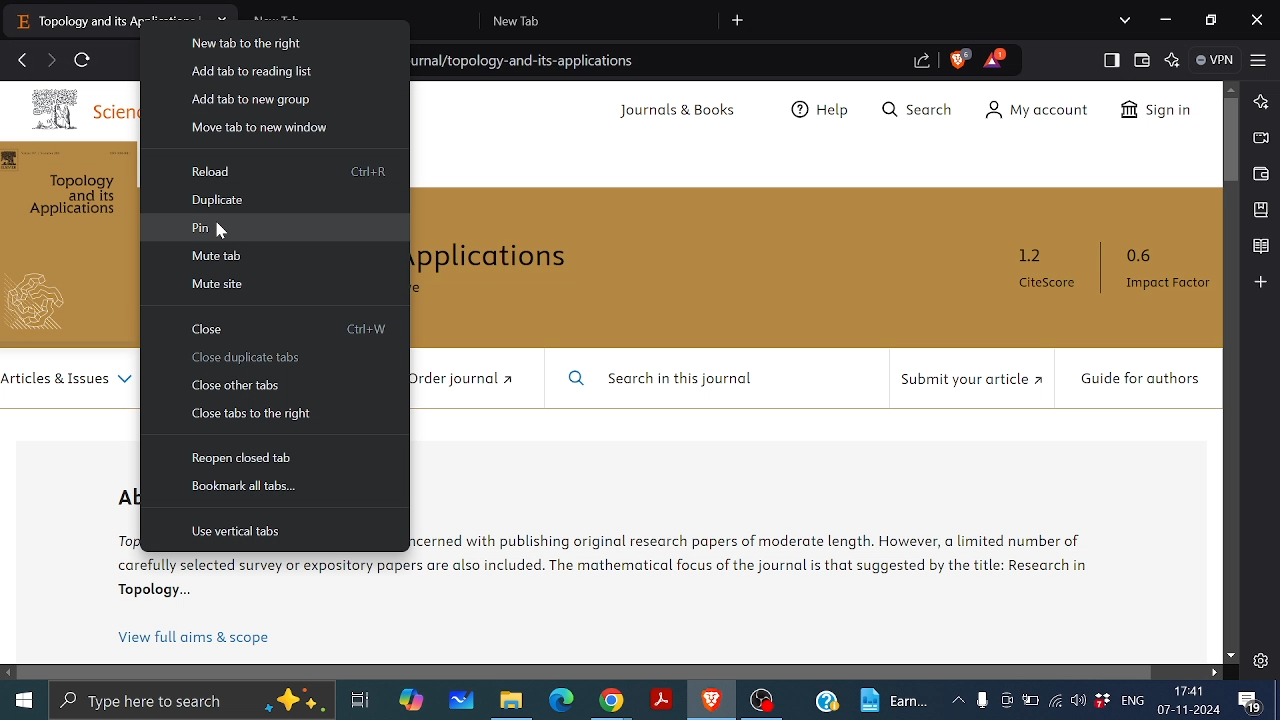 This screenshot has height=720, width=1280. I want to click on Copilot, so click(414, 702).